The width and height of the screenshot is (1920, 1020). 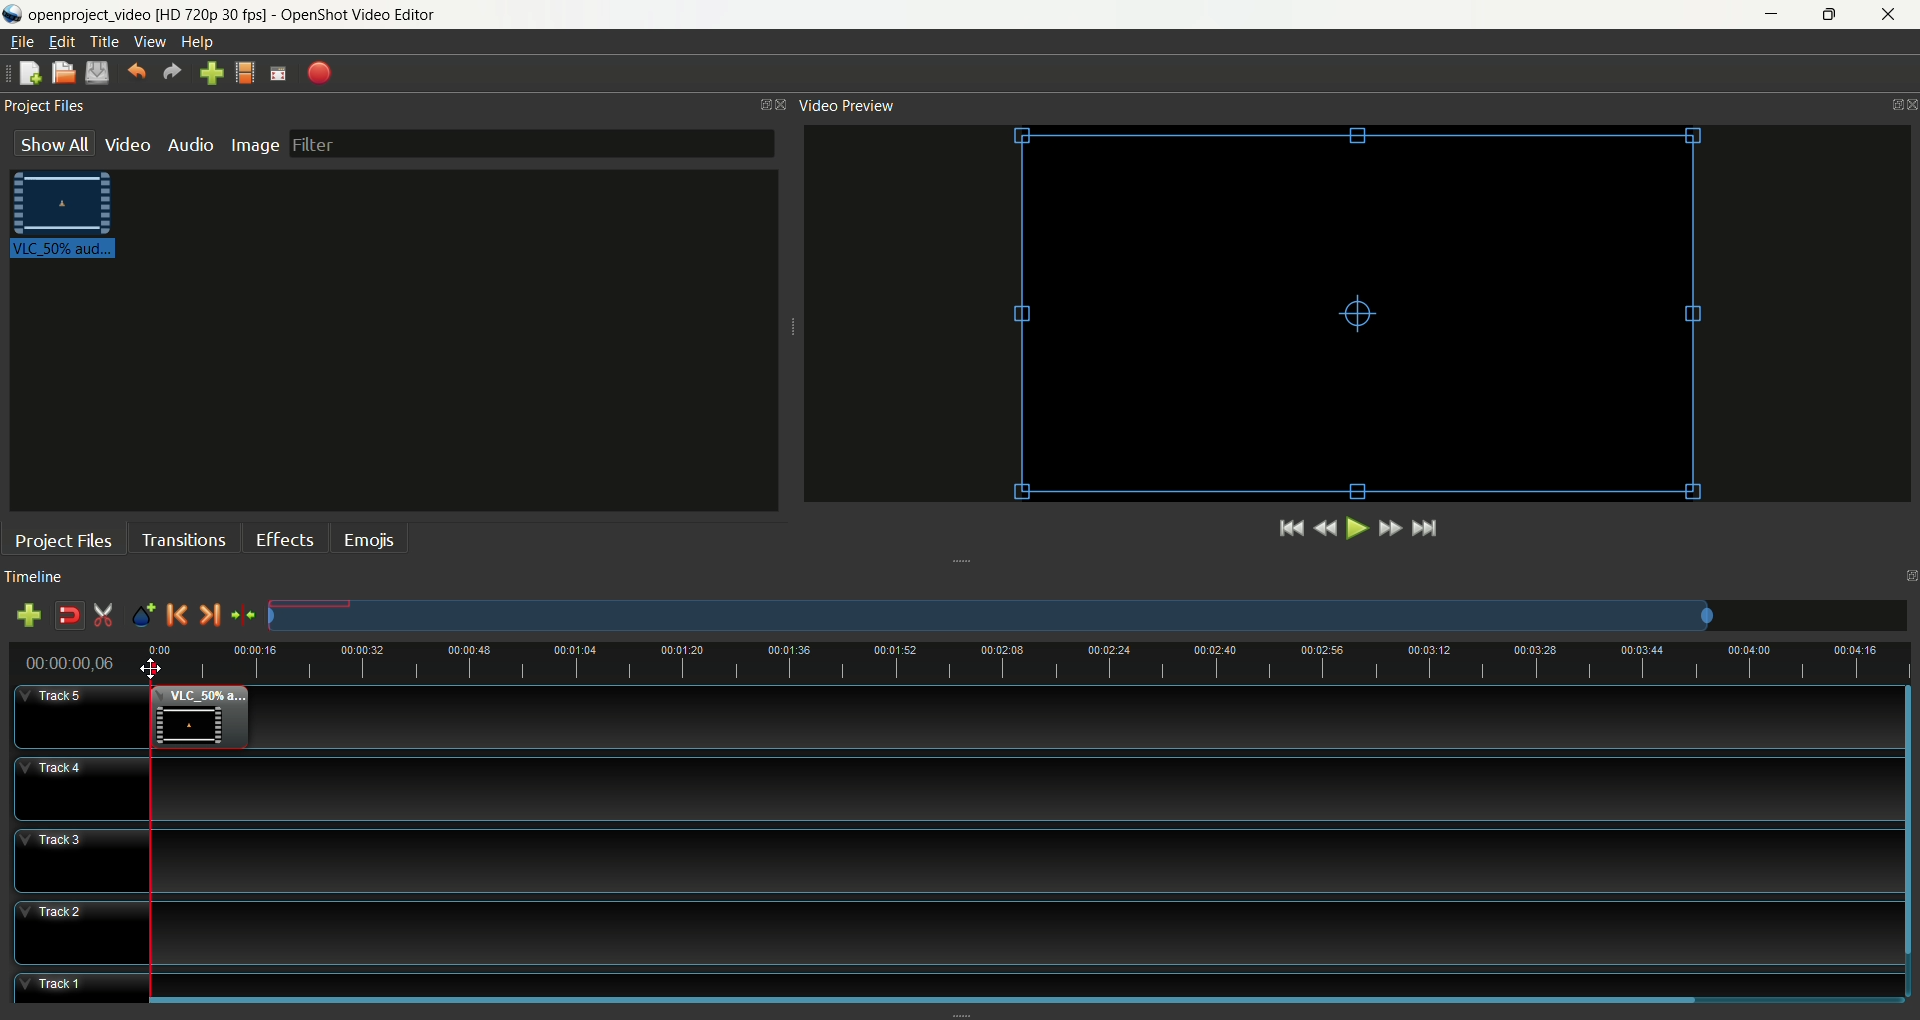 I want to click on undo, so click(x=136, y=69).